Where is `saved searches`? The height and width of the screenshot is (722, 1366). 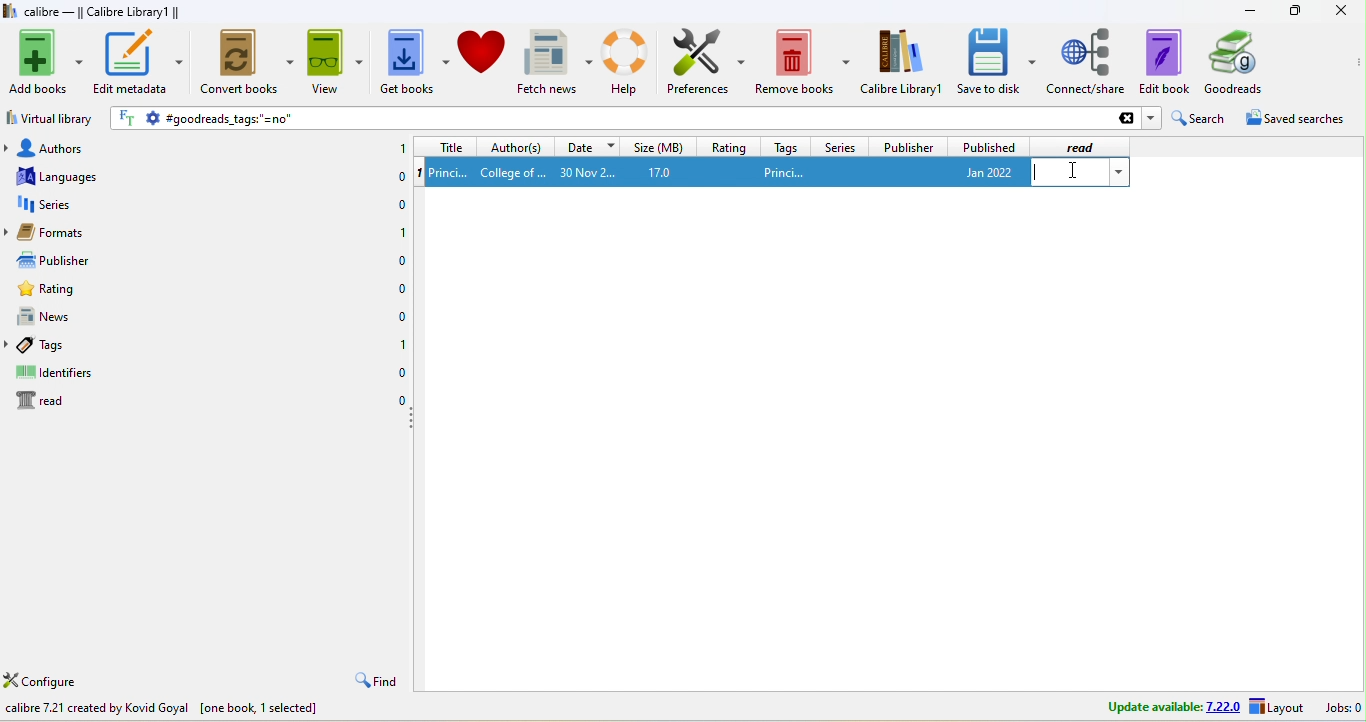 saved searches is located at coordinates (1292, 118).